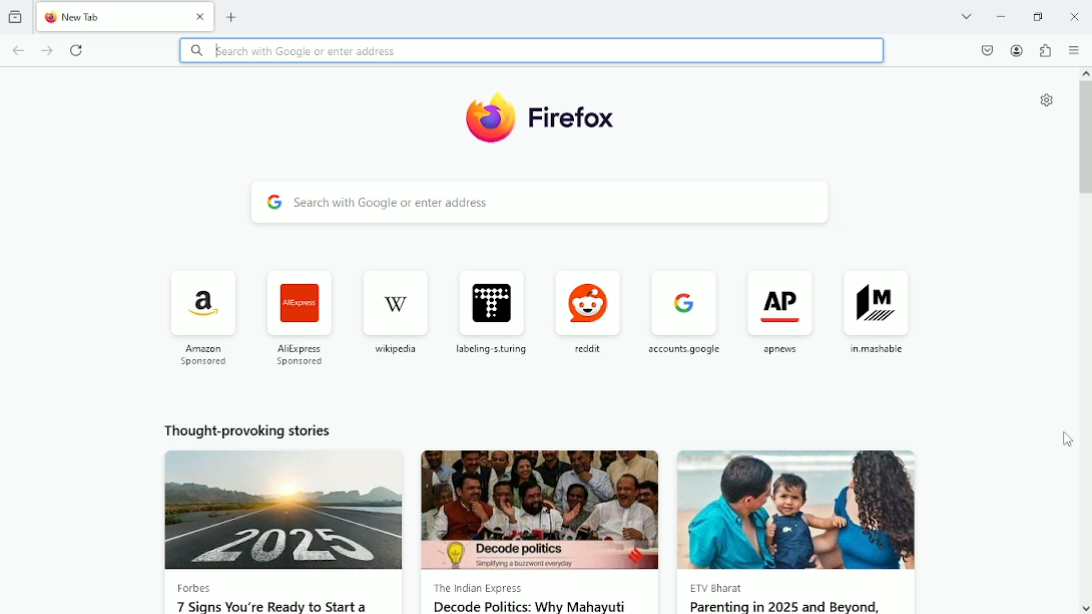 This screenshot has width=1092, height=614. What do you see at coordinates (573, 117) in the screenshot?
I see `firefox ` at bounding box center [573, 117].